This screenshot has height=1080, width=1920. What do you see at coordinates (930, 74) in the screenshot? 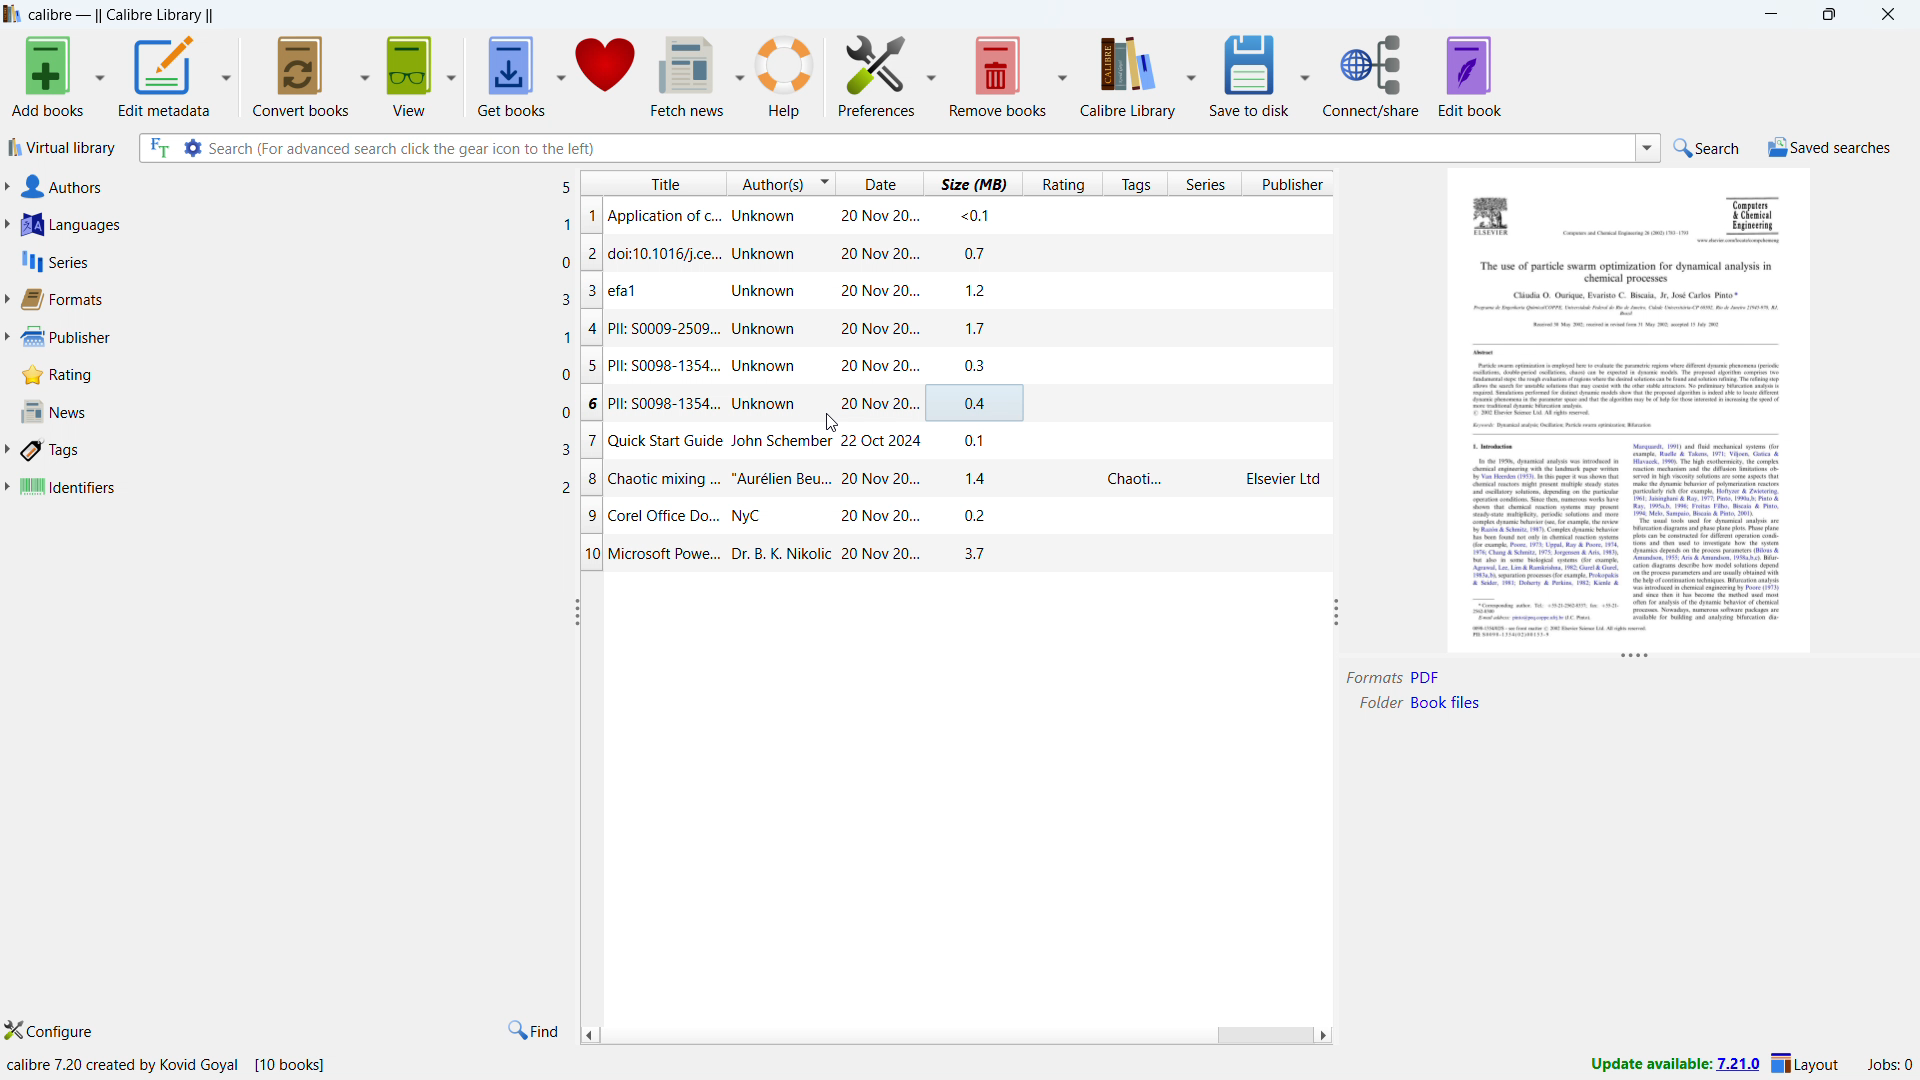
I see `preferences options` at bounding box center [930, 74].